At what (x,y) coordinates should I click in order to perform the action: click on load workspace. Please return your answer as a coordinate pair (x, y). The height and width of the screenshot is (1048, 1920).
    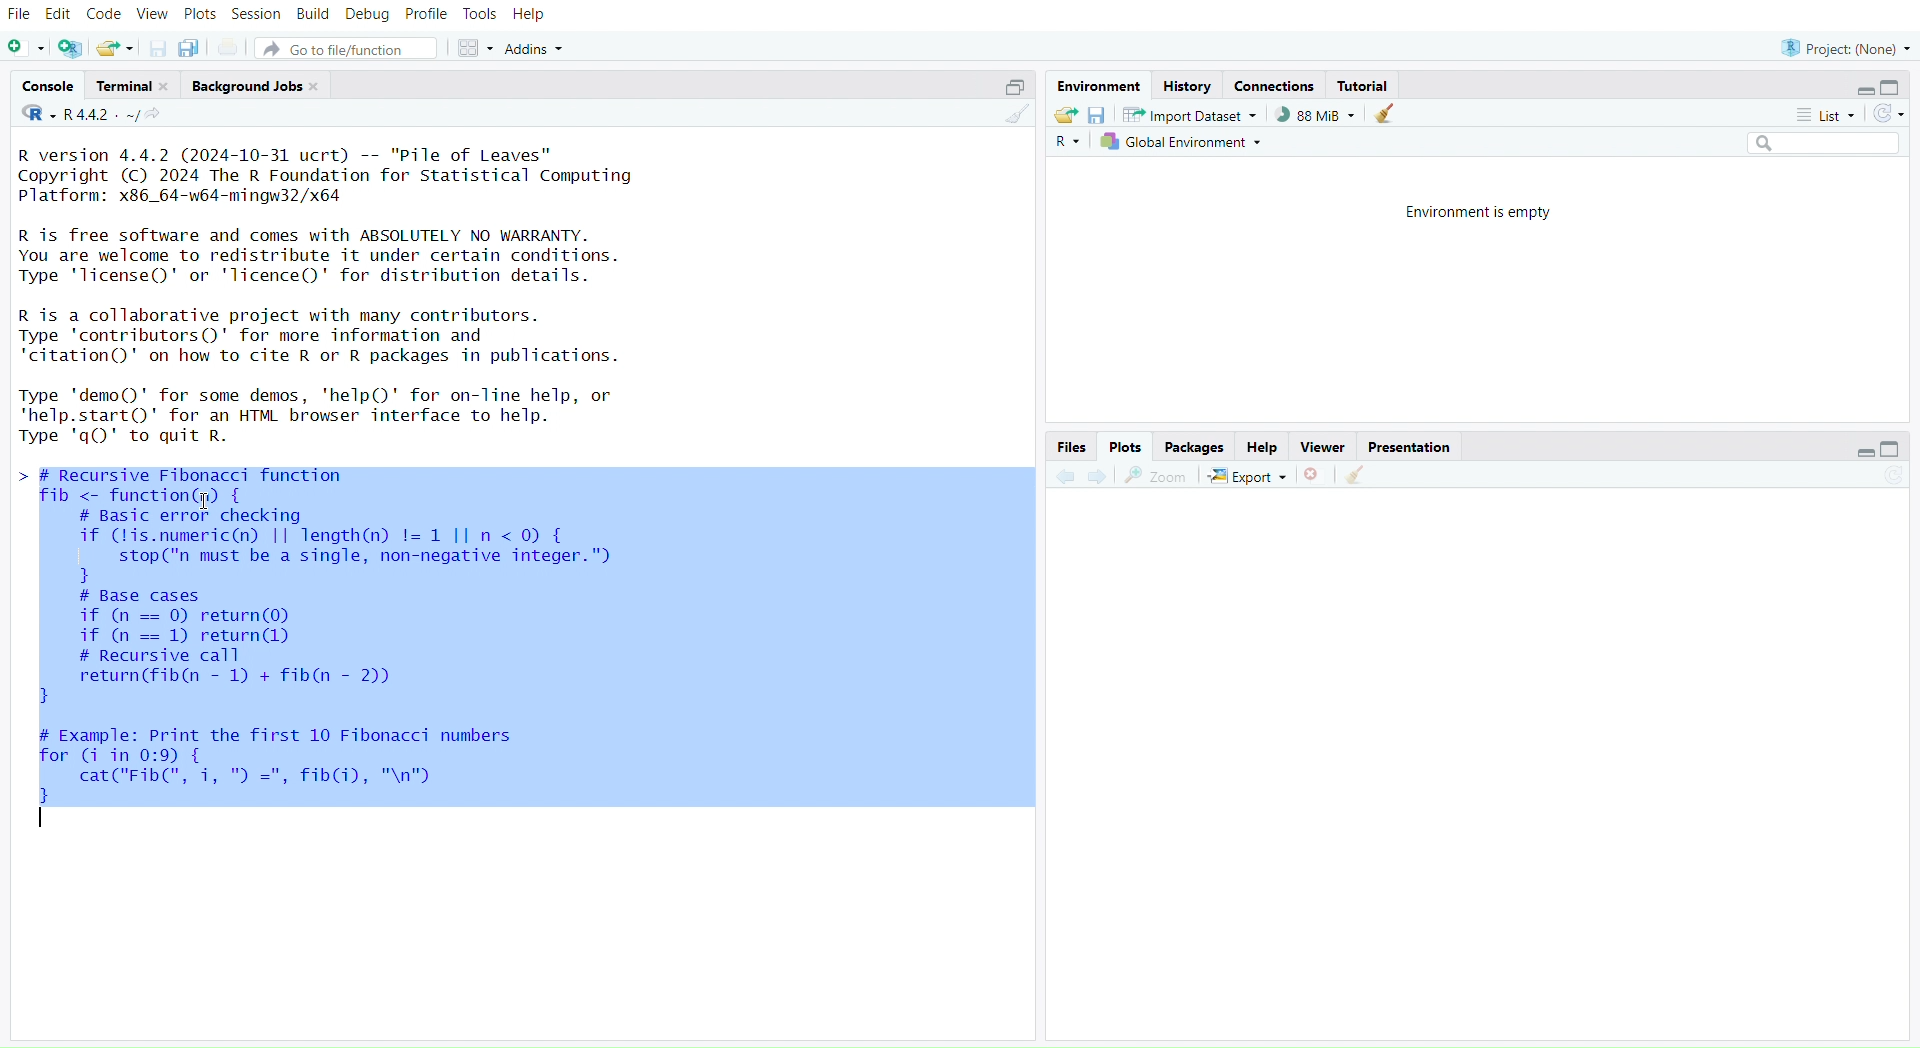
    Looking at the image, I should click on (1064, 114).